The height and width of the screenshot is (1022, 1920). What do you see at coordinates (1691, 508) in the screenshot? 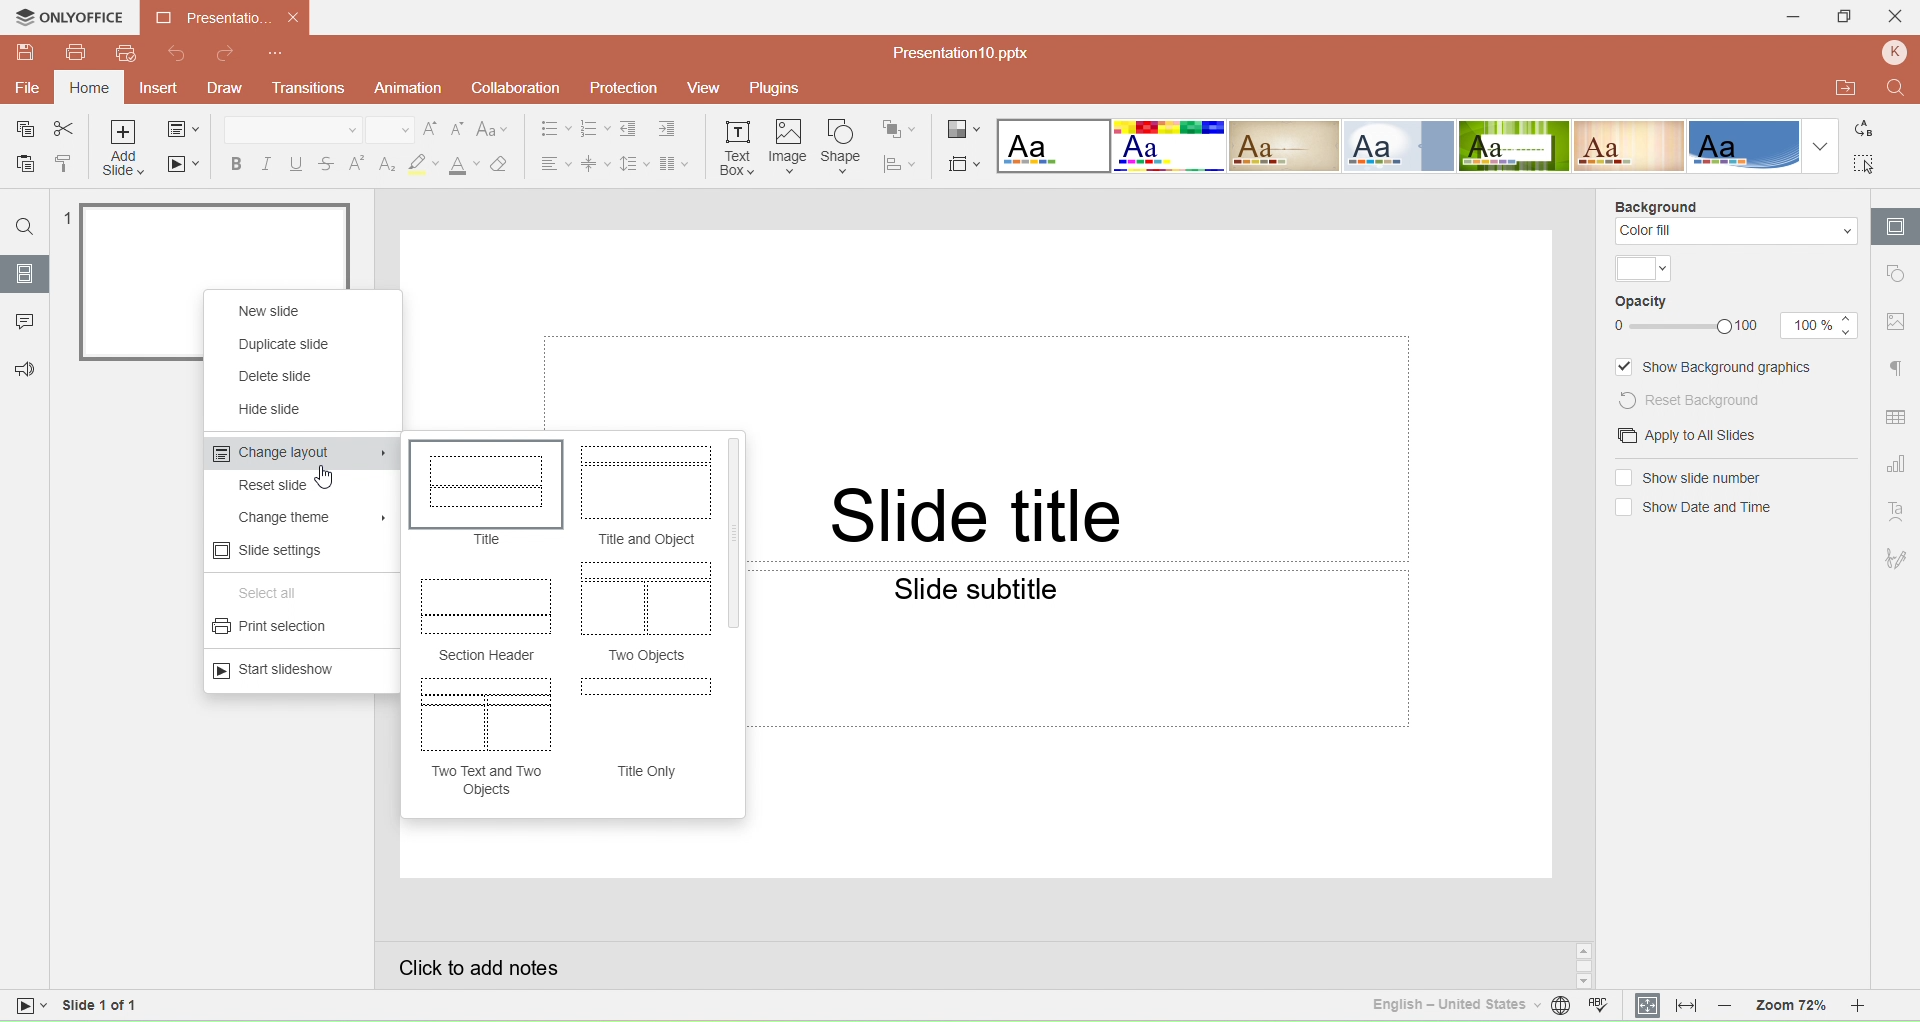
I see `(un)select Show date and time` at bounding box center [1691, 508].